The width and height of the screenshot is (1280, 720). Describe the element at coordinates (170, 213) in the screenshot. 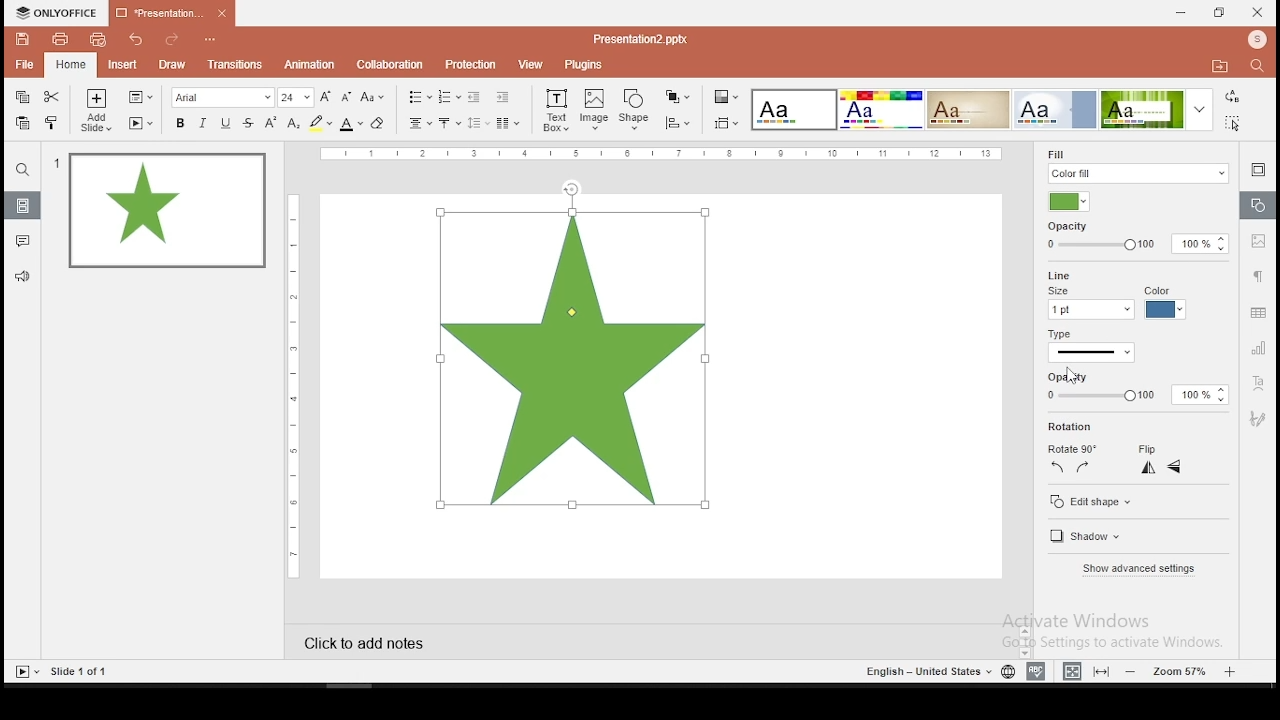

I see `slide 1` at that location.